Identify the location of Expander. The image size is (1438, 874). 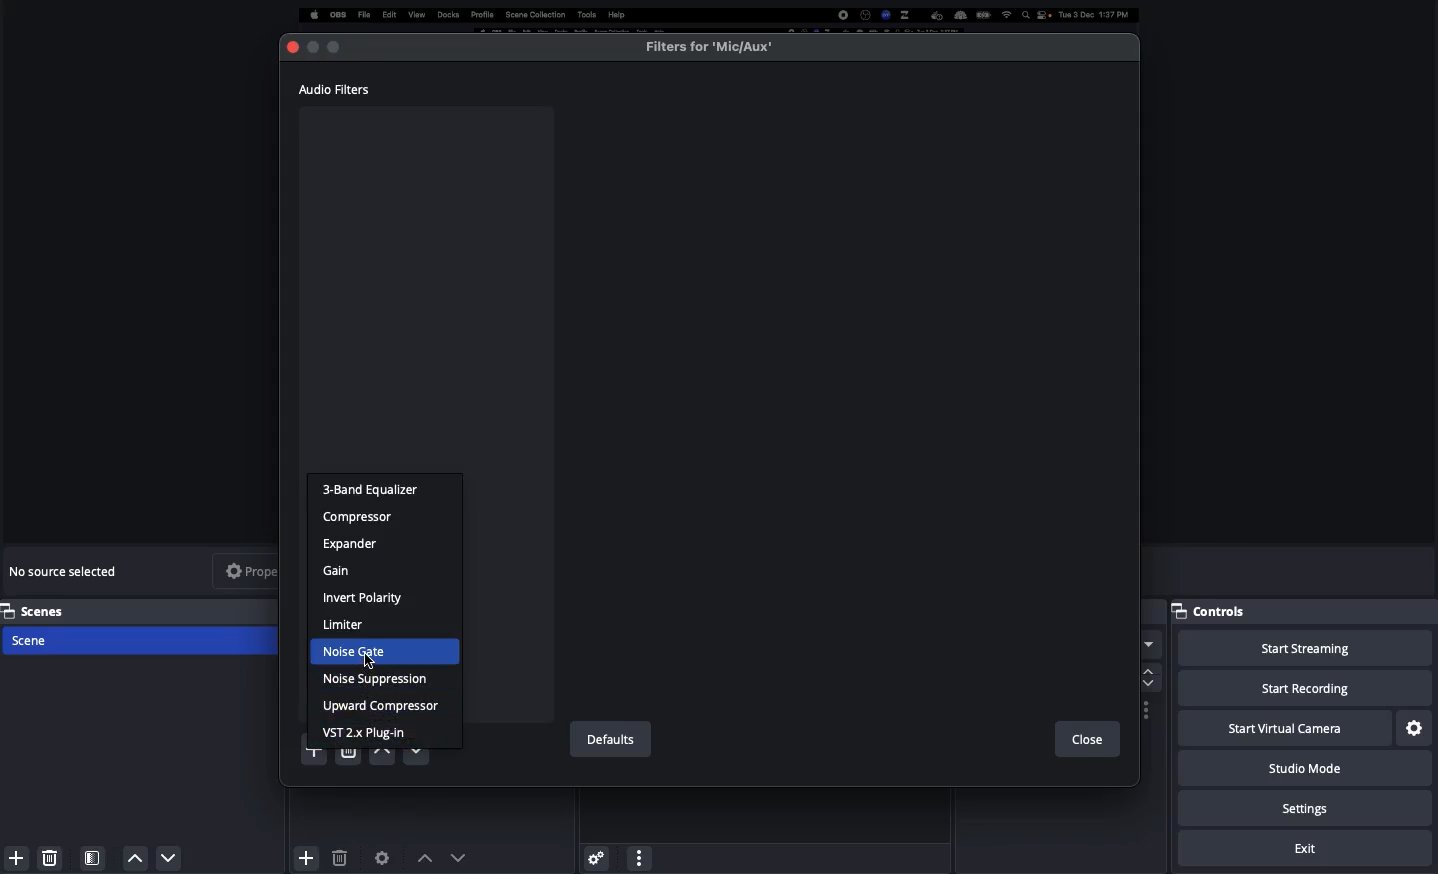
(352, 543).